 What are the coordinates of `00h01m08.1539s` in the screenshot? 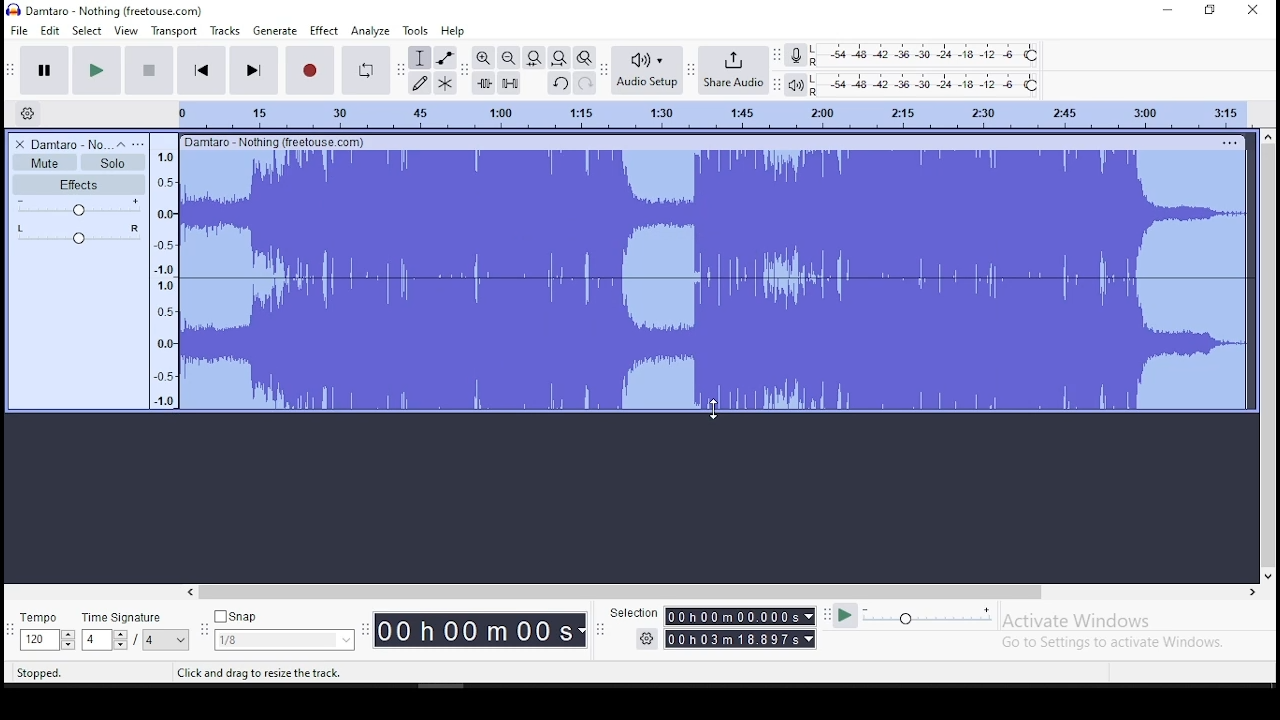 It's located at (732, 616).